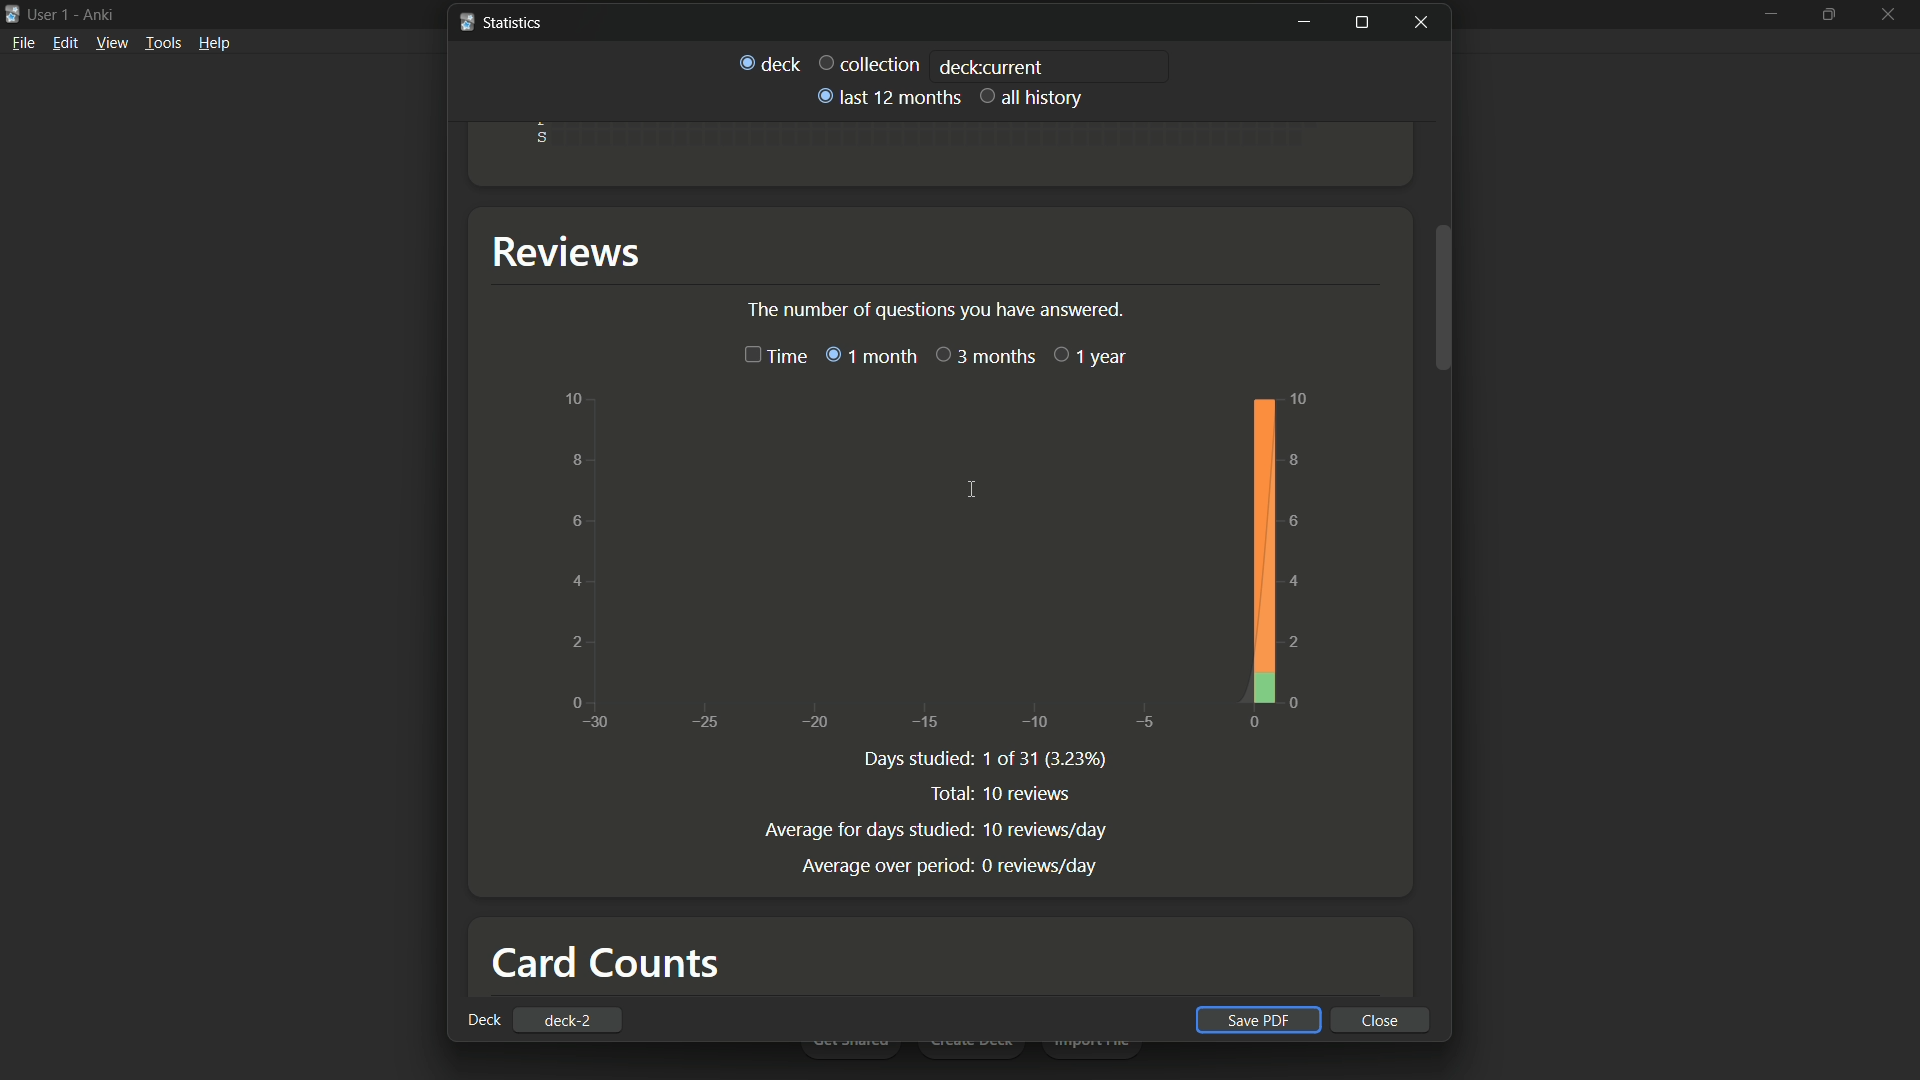  What do you see at coordinates (886, 96) in the screenshot?
I see `Last 12 months` at bounding box center [886, 96].